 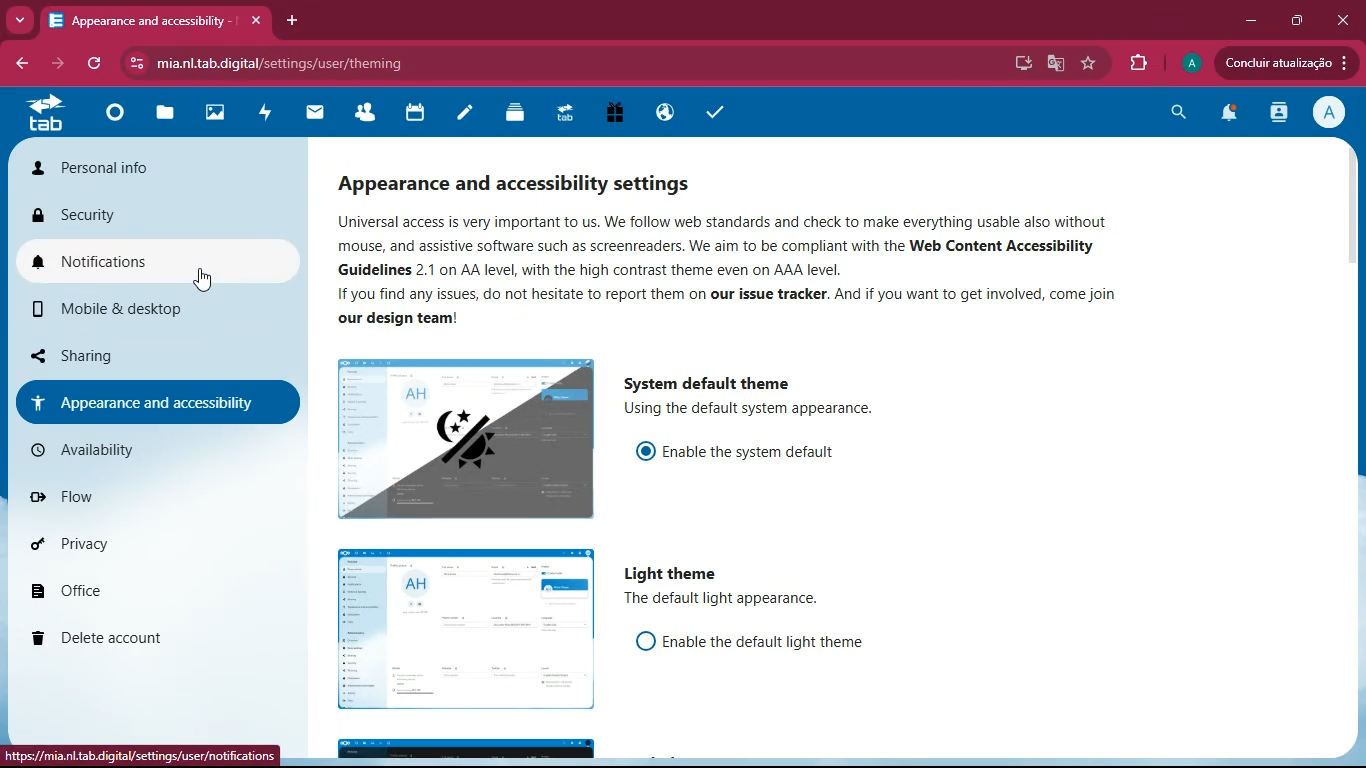 What do you see at coordinates (519, 113) in the screenshot?
I see `layers` at bounding box center [519, 113].